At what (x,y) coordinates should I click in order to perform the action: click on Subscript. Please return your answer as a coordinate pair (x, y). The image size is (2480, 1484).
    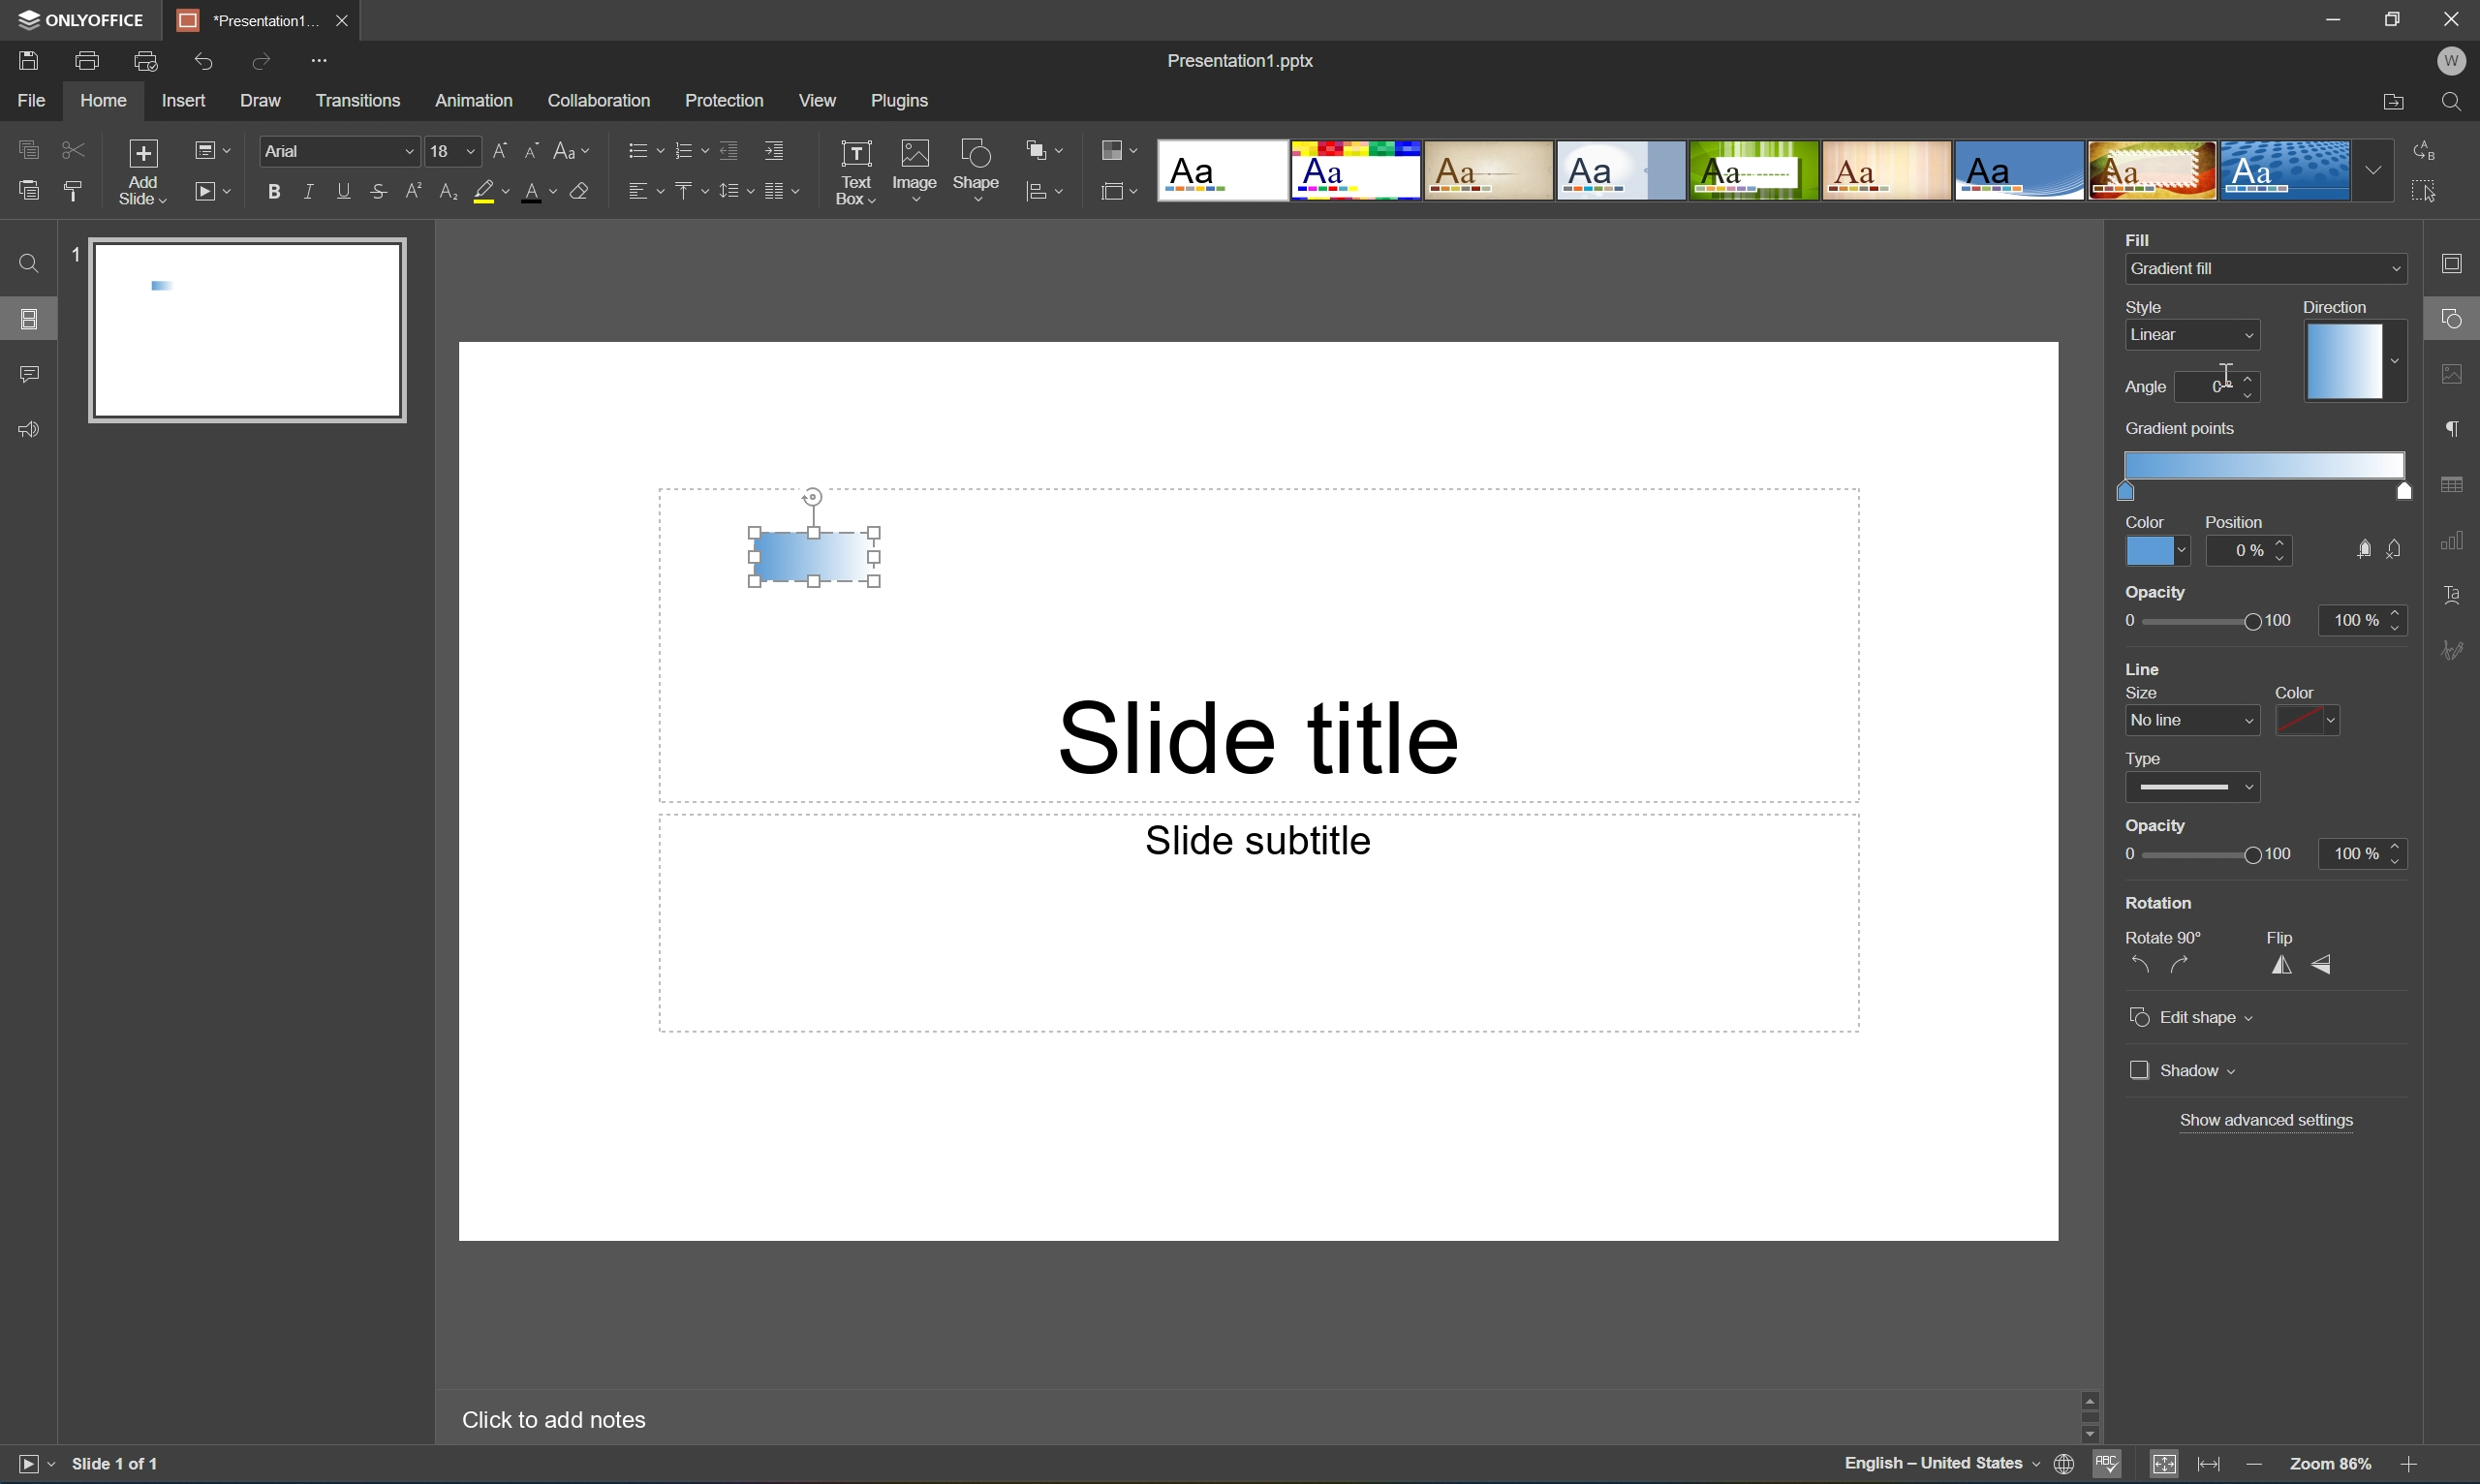
    Looking at the image, I should click on (445, 192).